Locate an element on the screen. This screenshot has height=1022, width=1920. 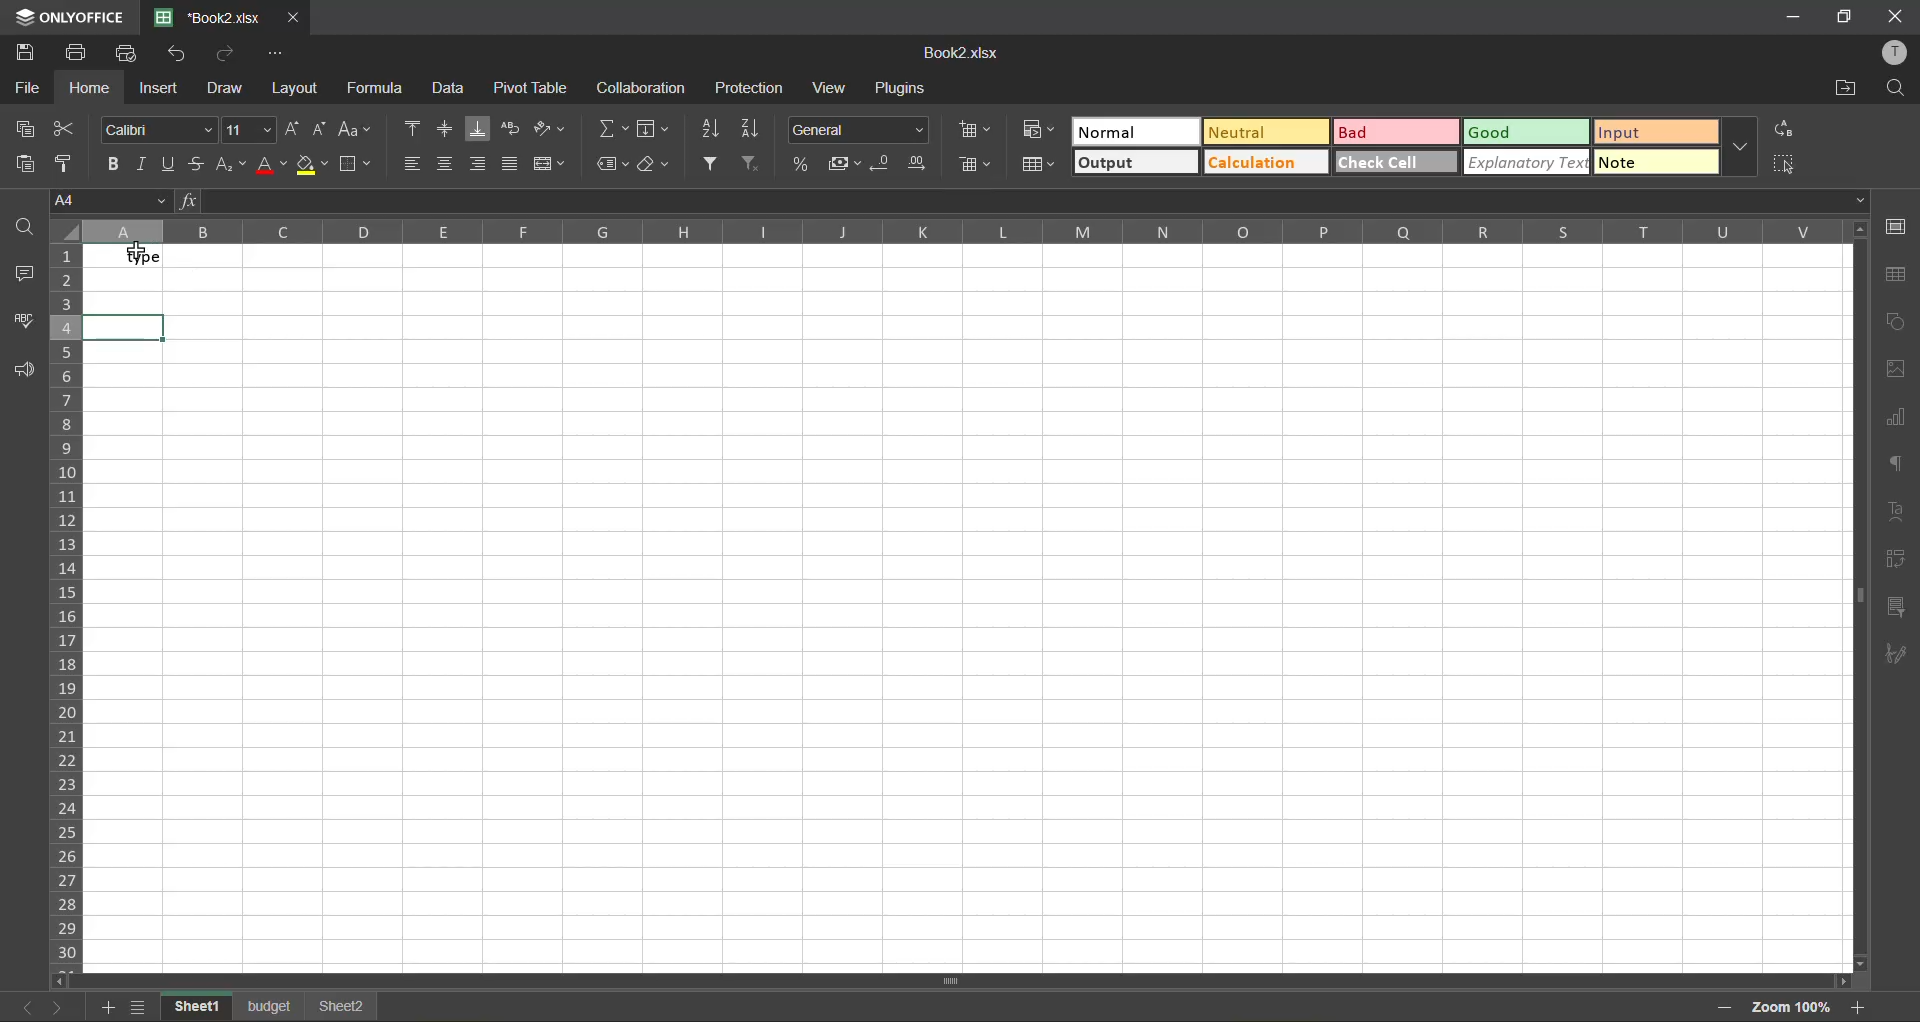
Book2.xlsx is located at coordinates (205, 17).